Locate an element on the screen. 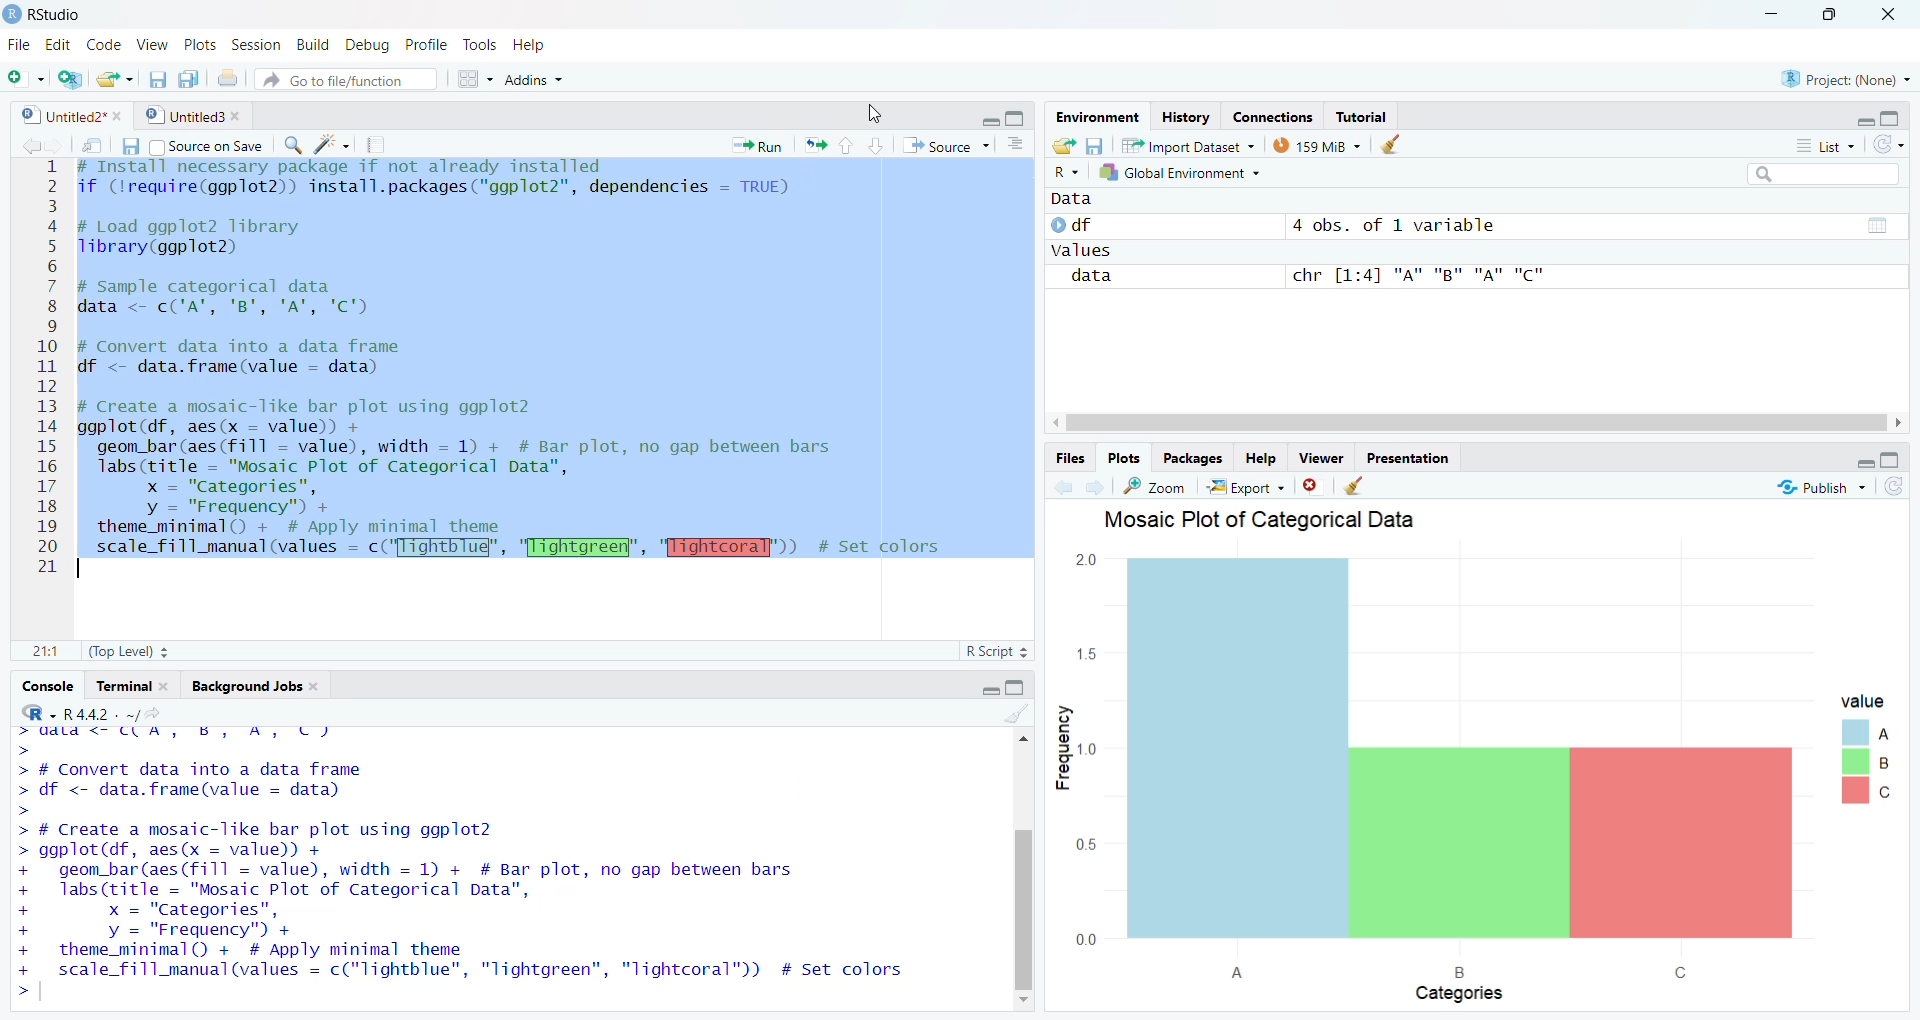 The image size is (1920, 1020). R is located at coordinates (1065, 173).